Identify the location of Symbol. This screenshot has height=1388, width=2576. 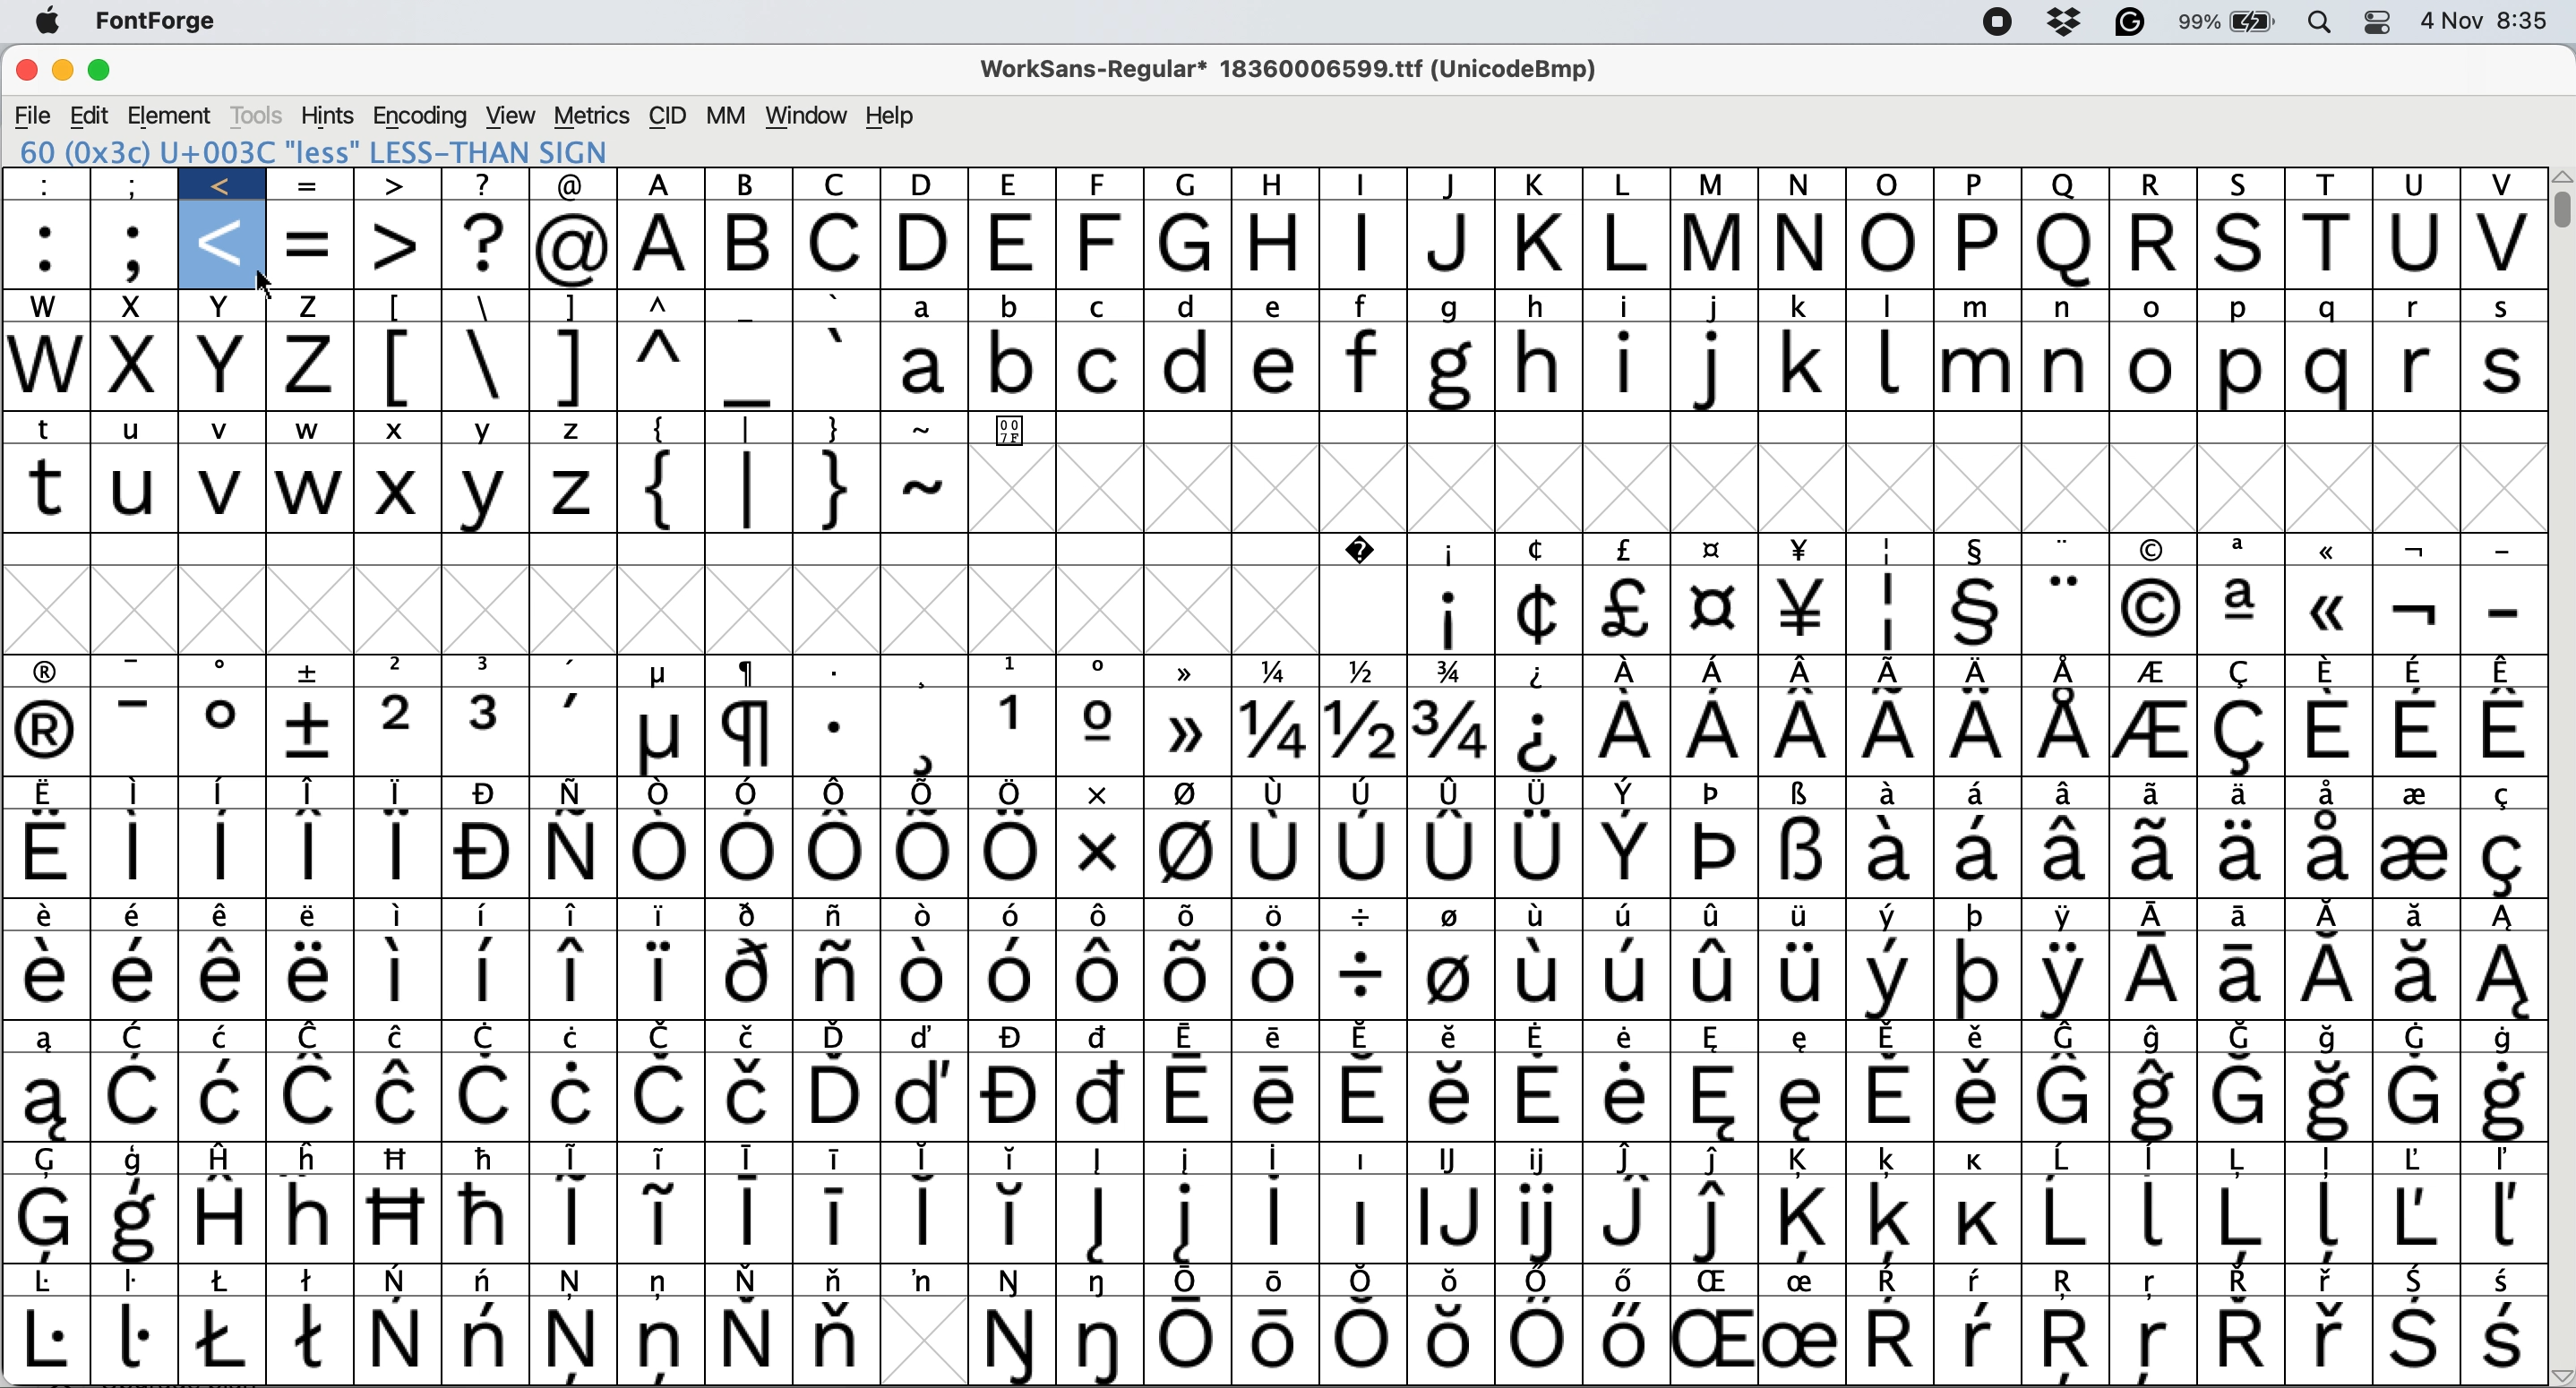
(661, 1036).